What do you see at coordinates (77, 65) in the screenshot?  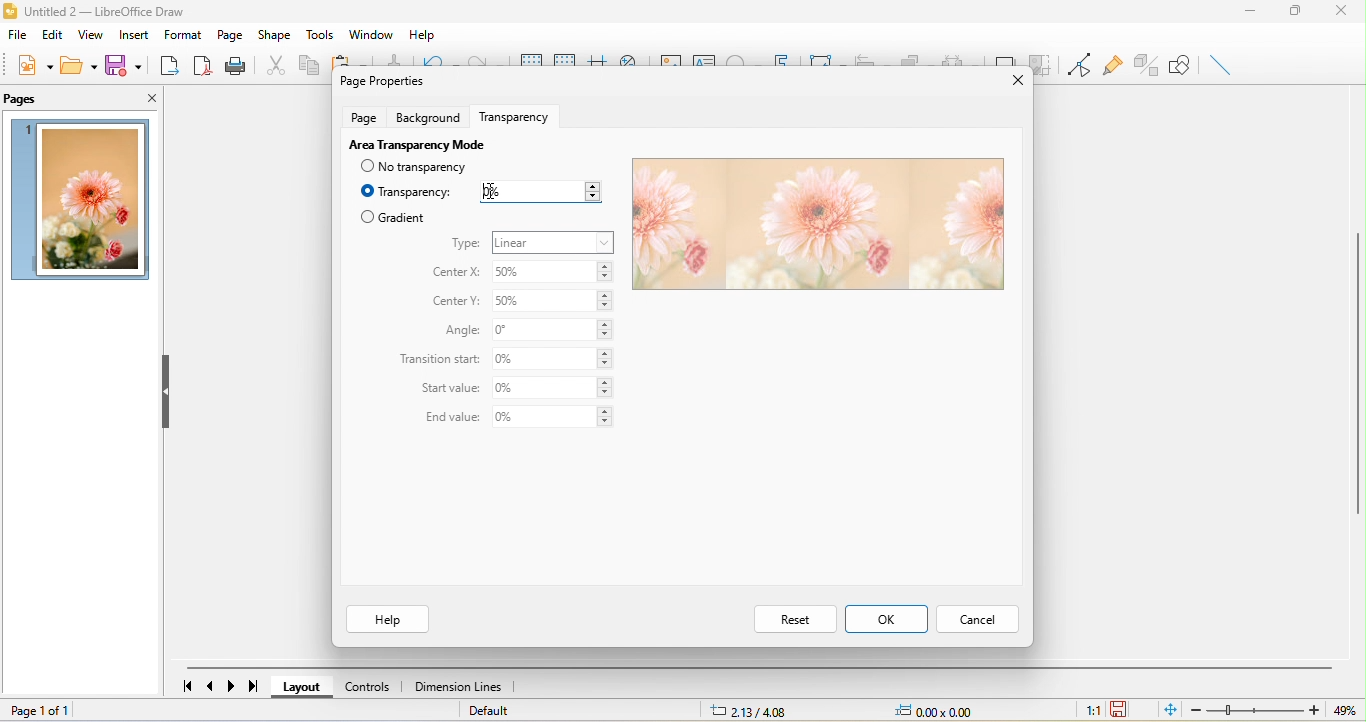 I see `open` at bounding box center [77, 65].